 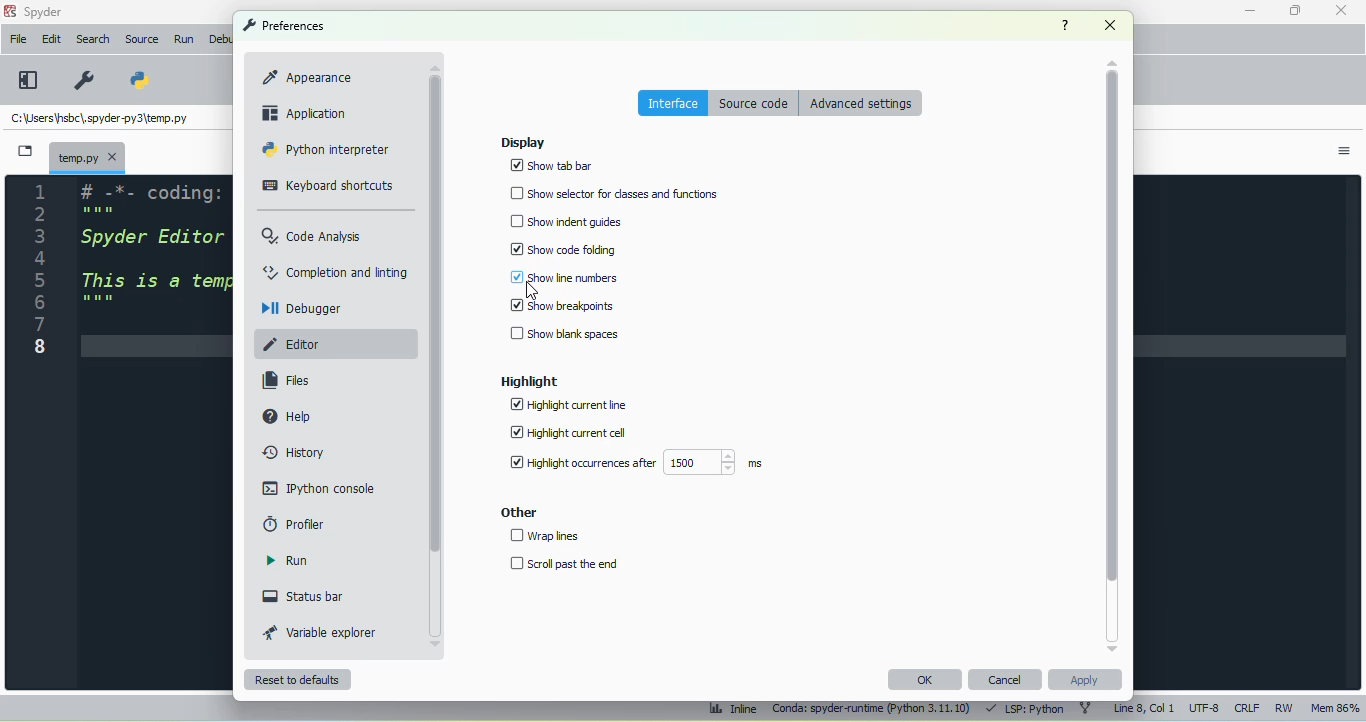 I want to click on RW, so click(x=1285, y=708).